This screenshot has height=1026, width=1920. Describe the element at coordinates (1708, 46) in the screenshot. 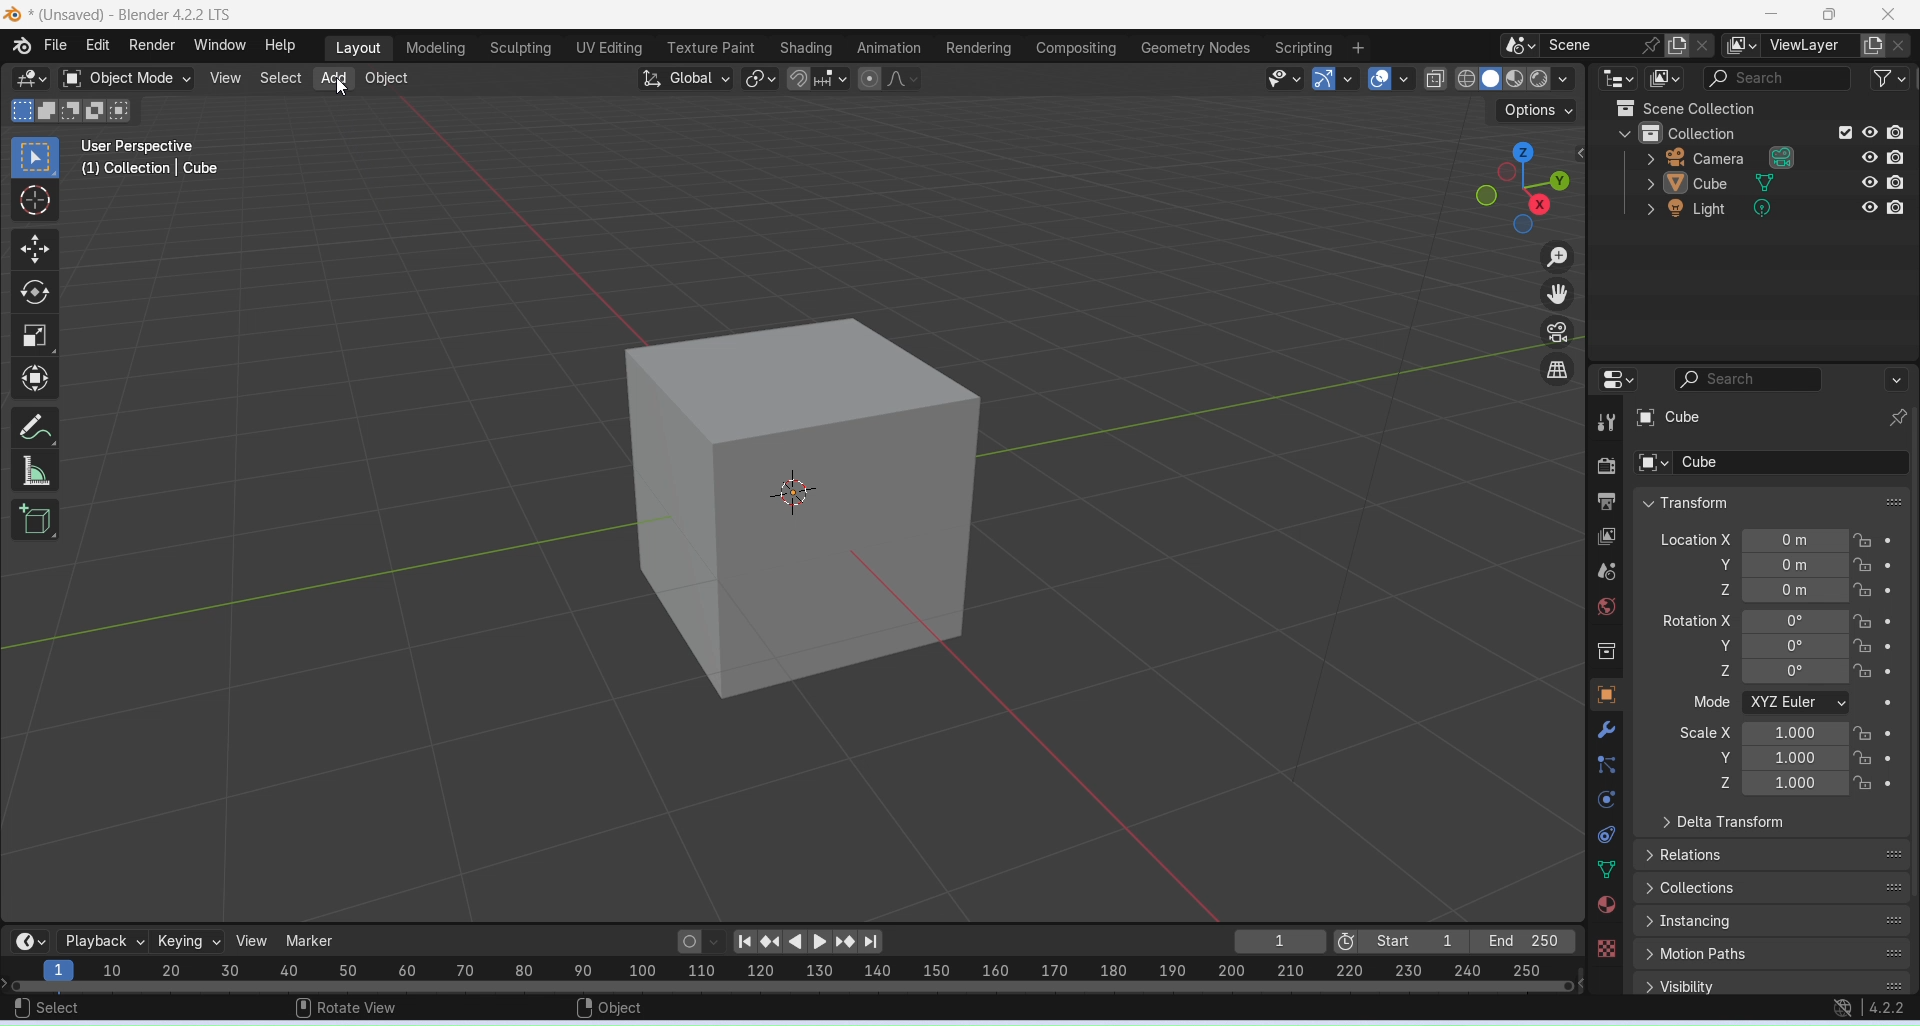

I see `New scene` at that location.